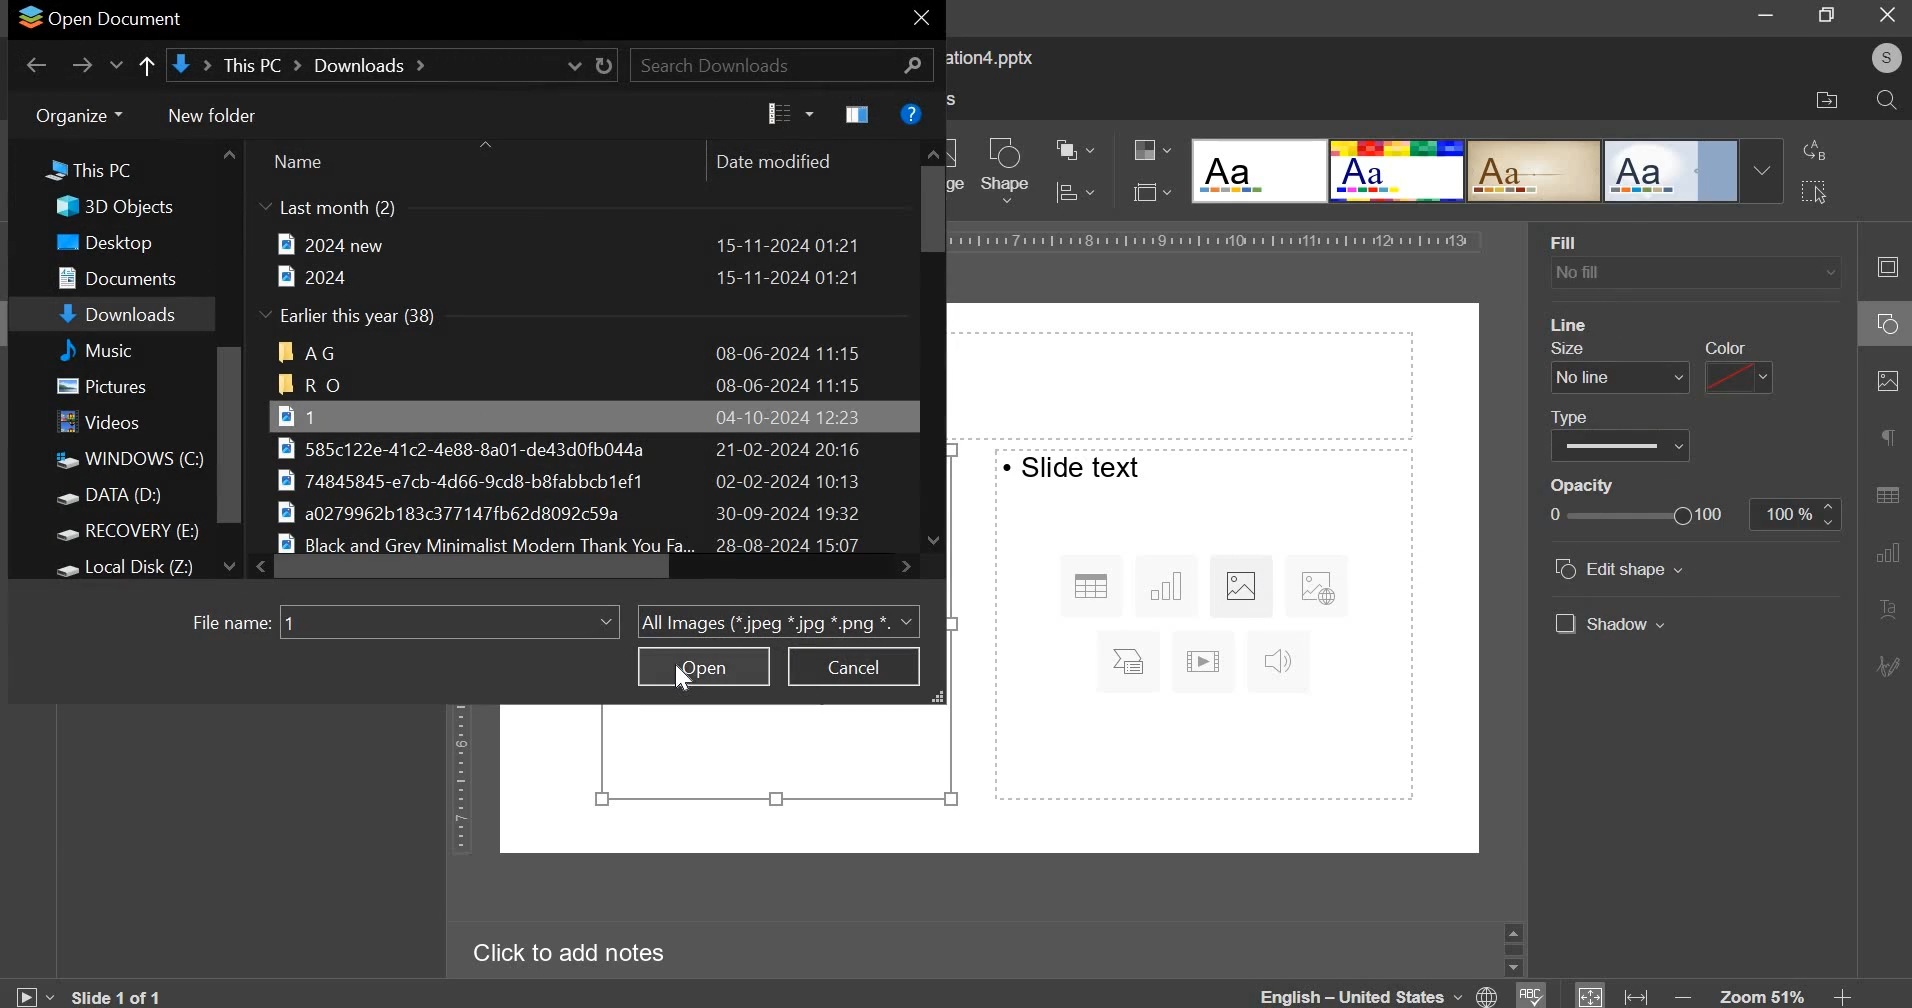 The height and width of the screenshot is (1008, 1912). I want to click on table setting, so click(1886, 490).